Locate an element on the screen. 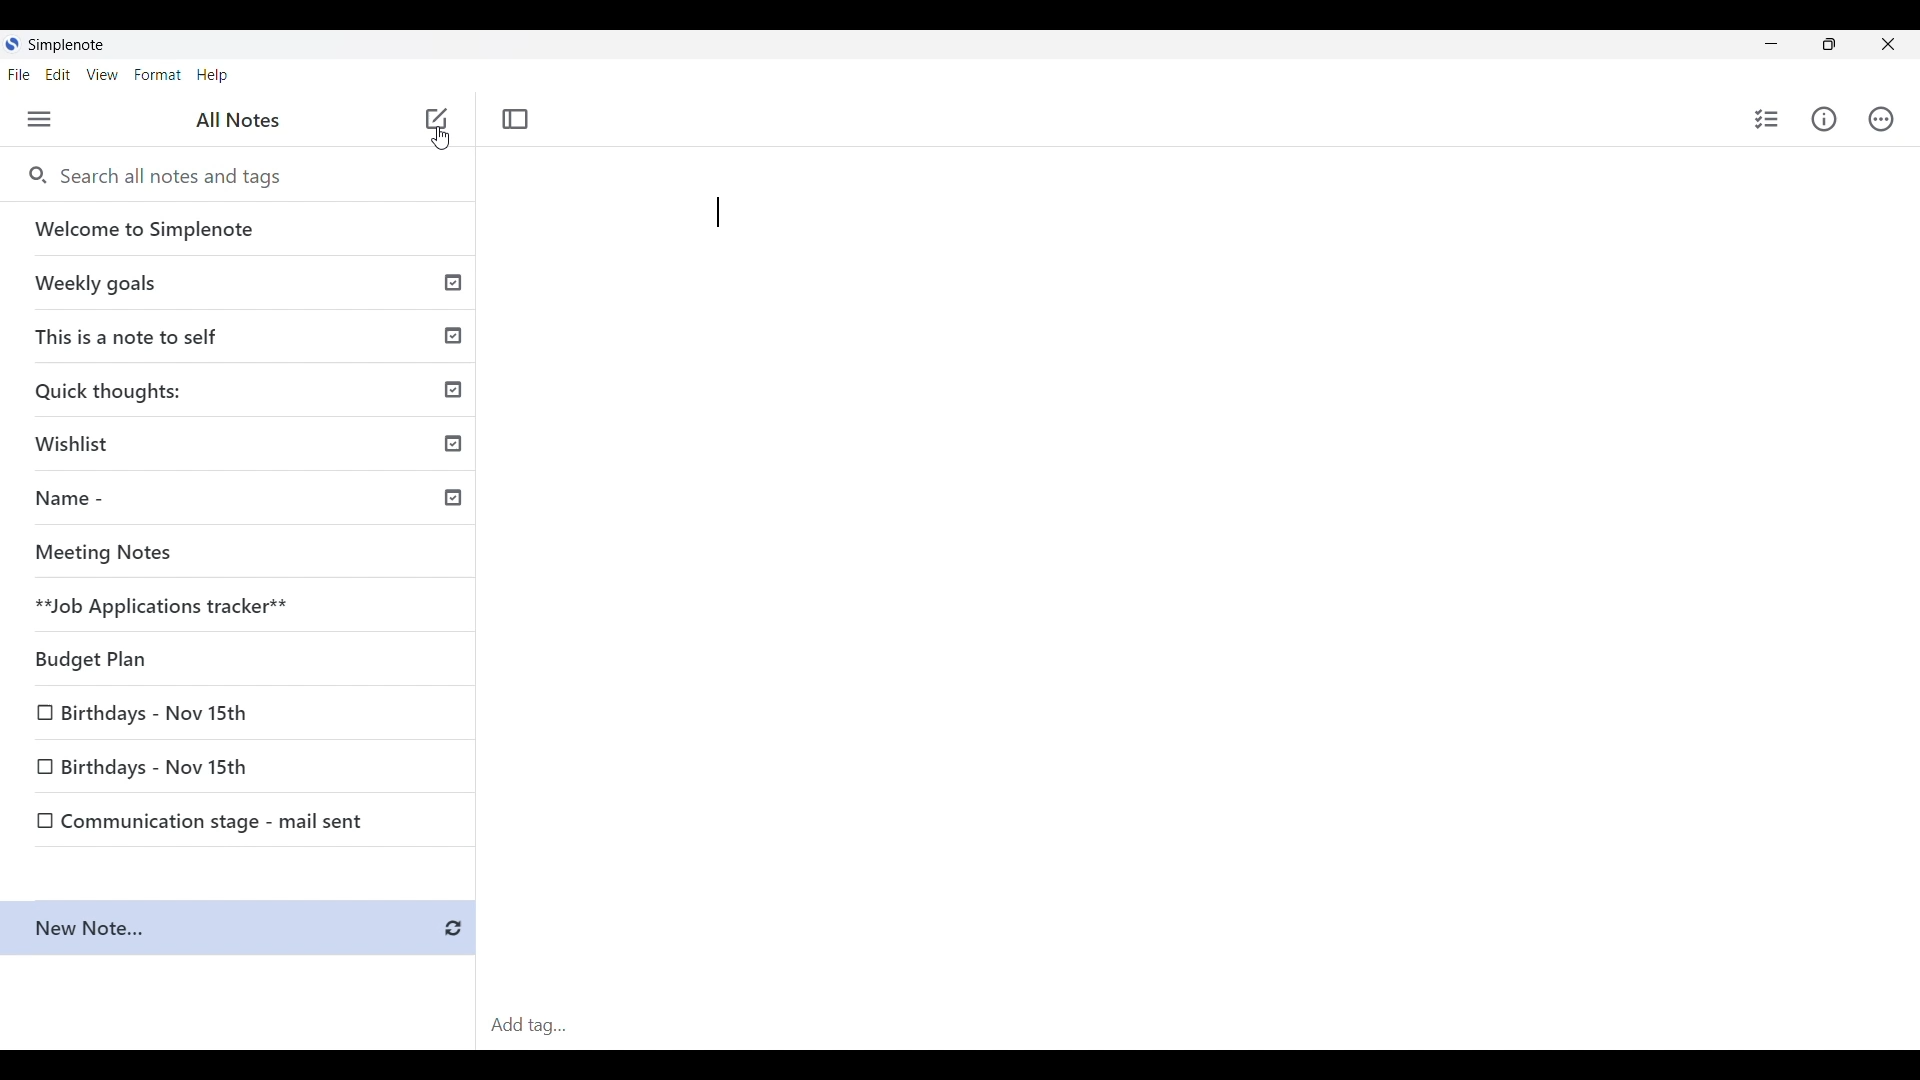 The width and height of the screenshot is (1920, 1080). Close is located at coordinates (1887, 44).